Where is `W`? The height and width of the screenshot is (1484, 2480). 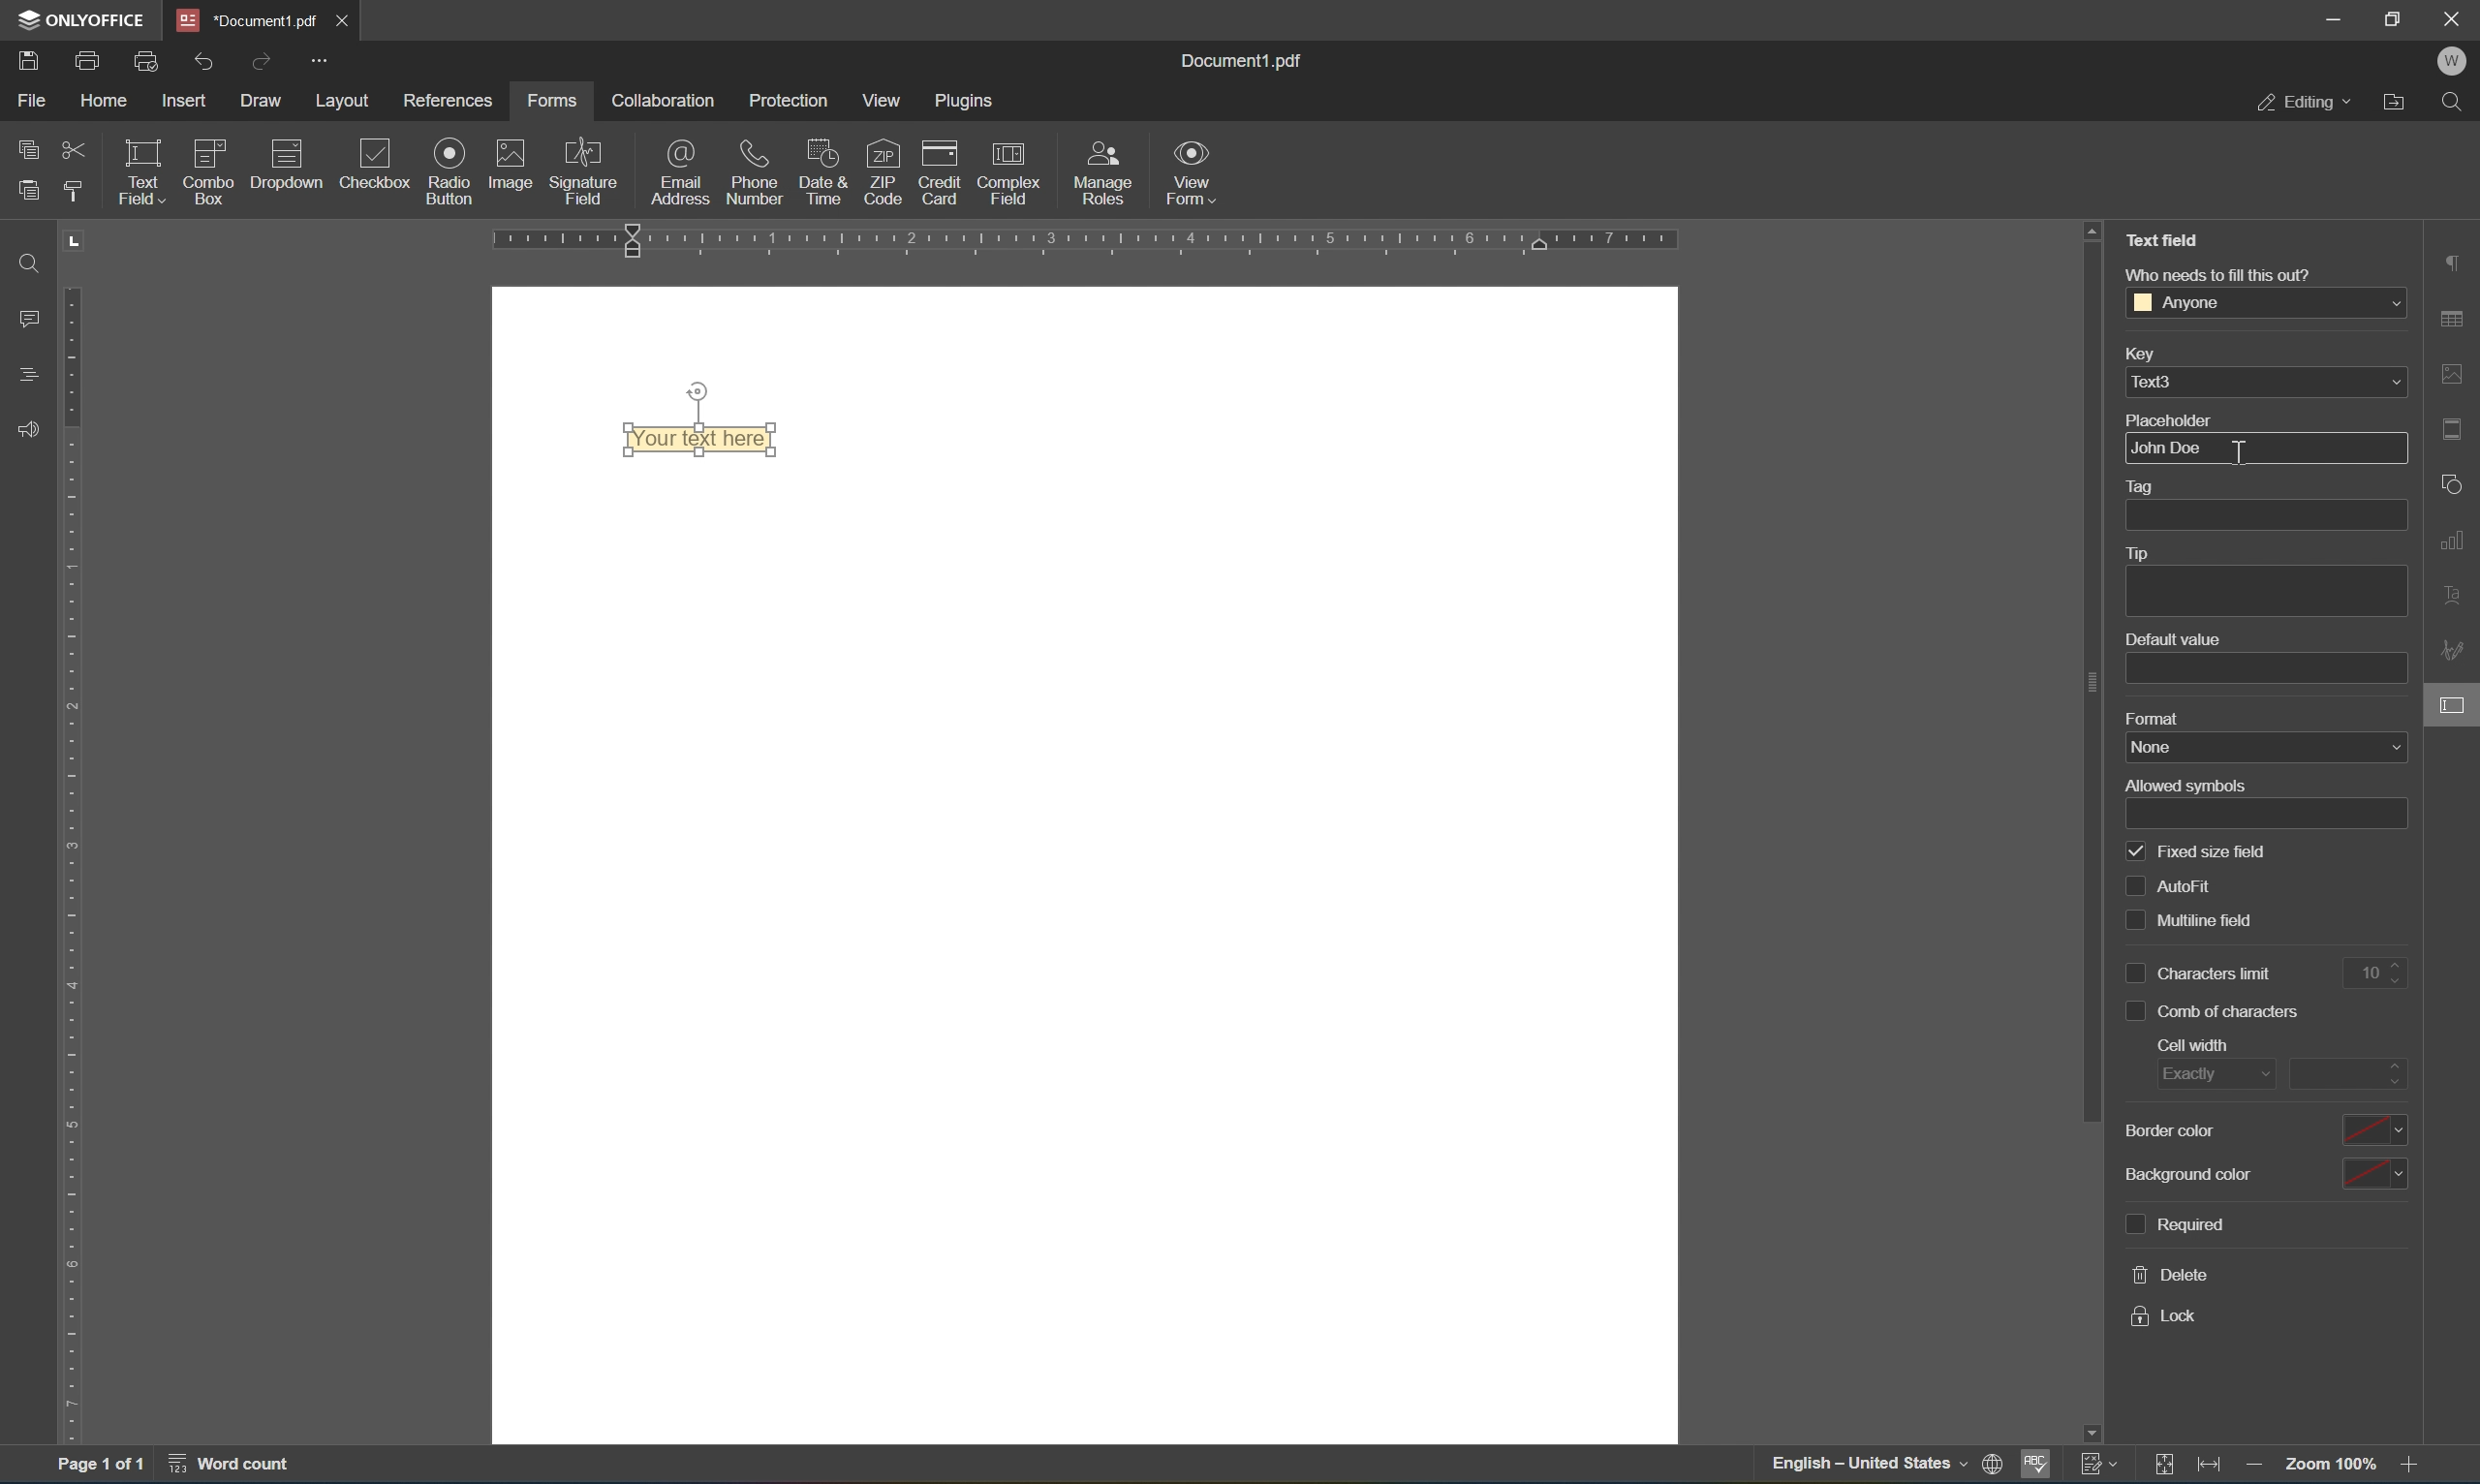
W is located at coordinates (2458, 58).